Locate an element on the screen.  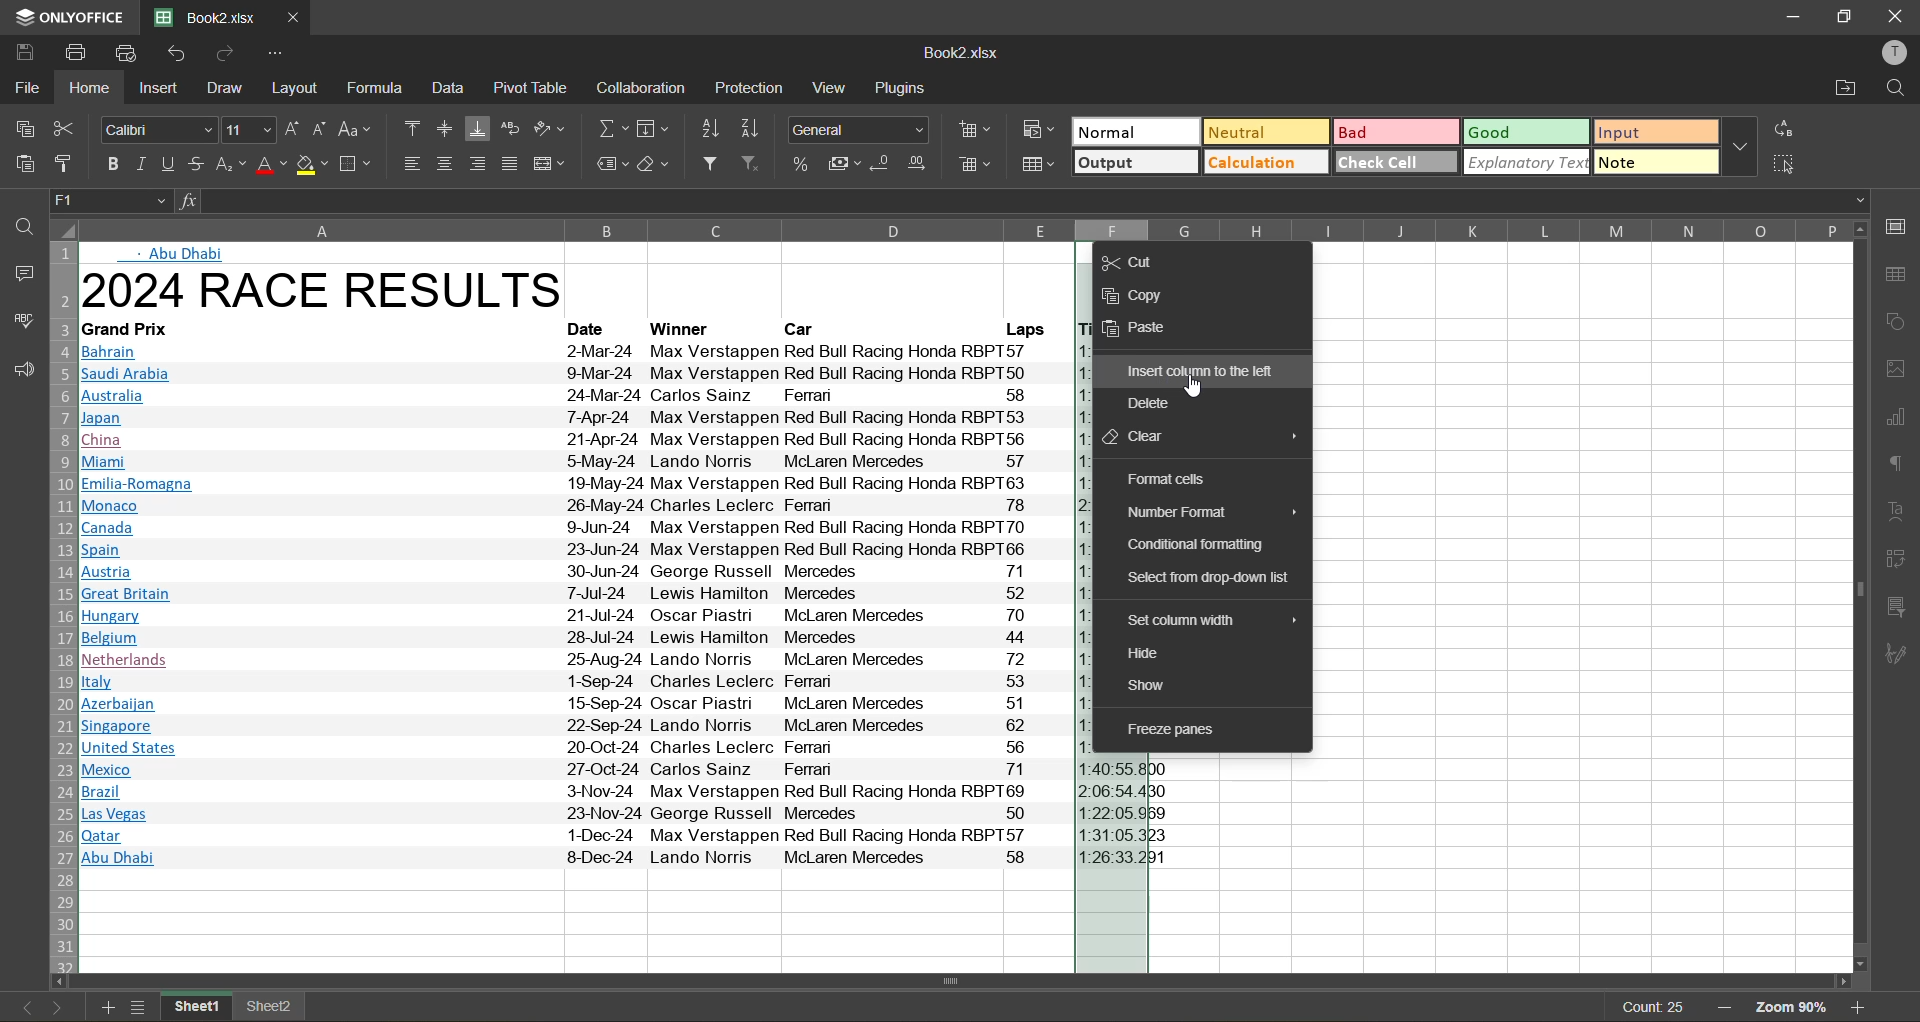
pivot table is located at coordinates (529, 88).